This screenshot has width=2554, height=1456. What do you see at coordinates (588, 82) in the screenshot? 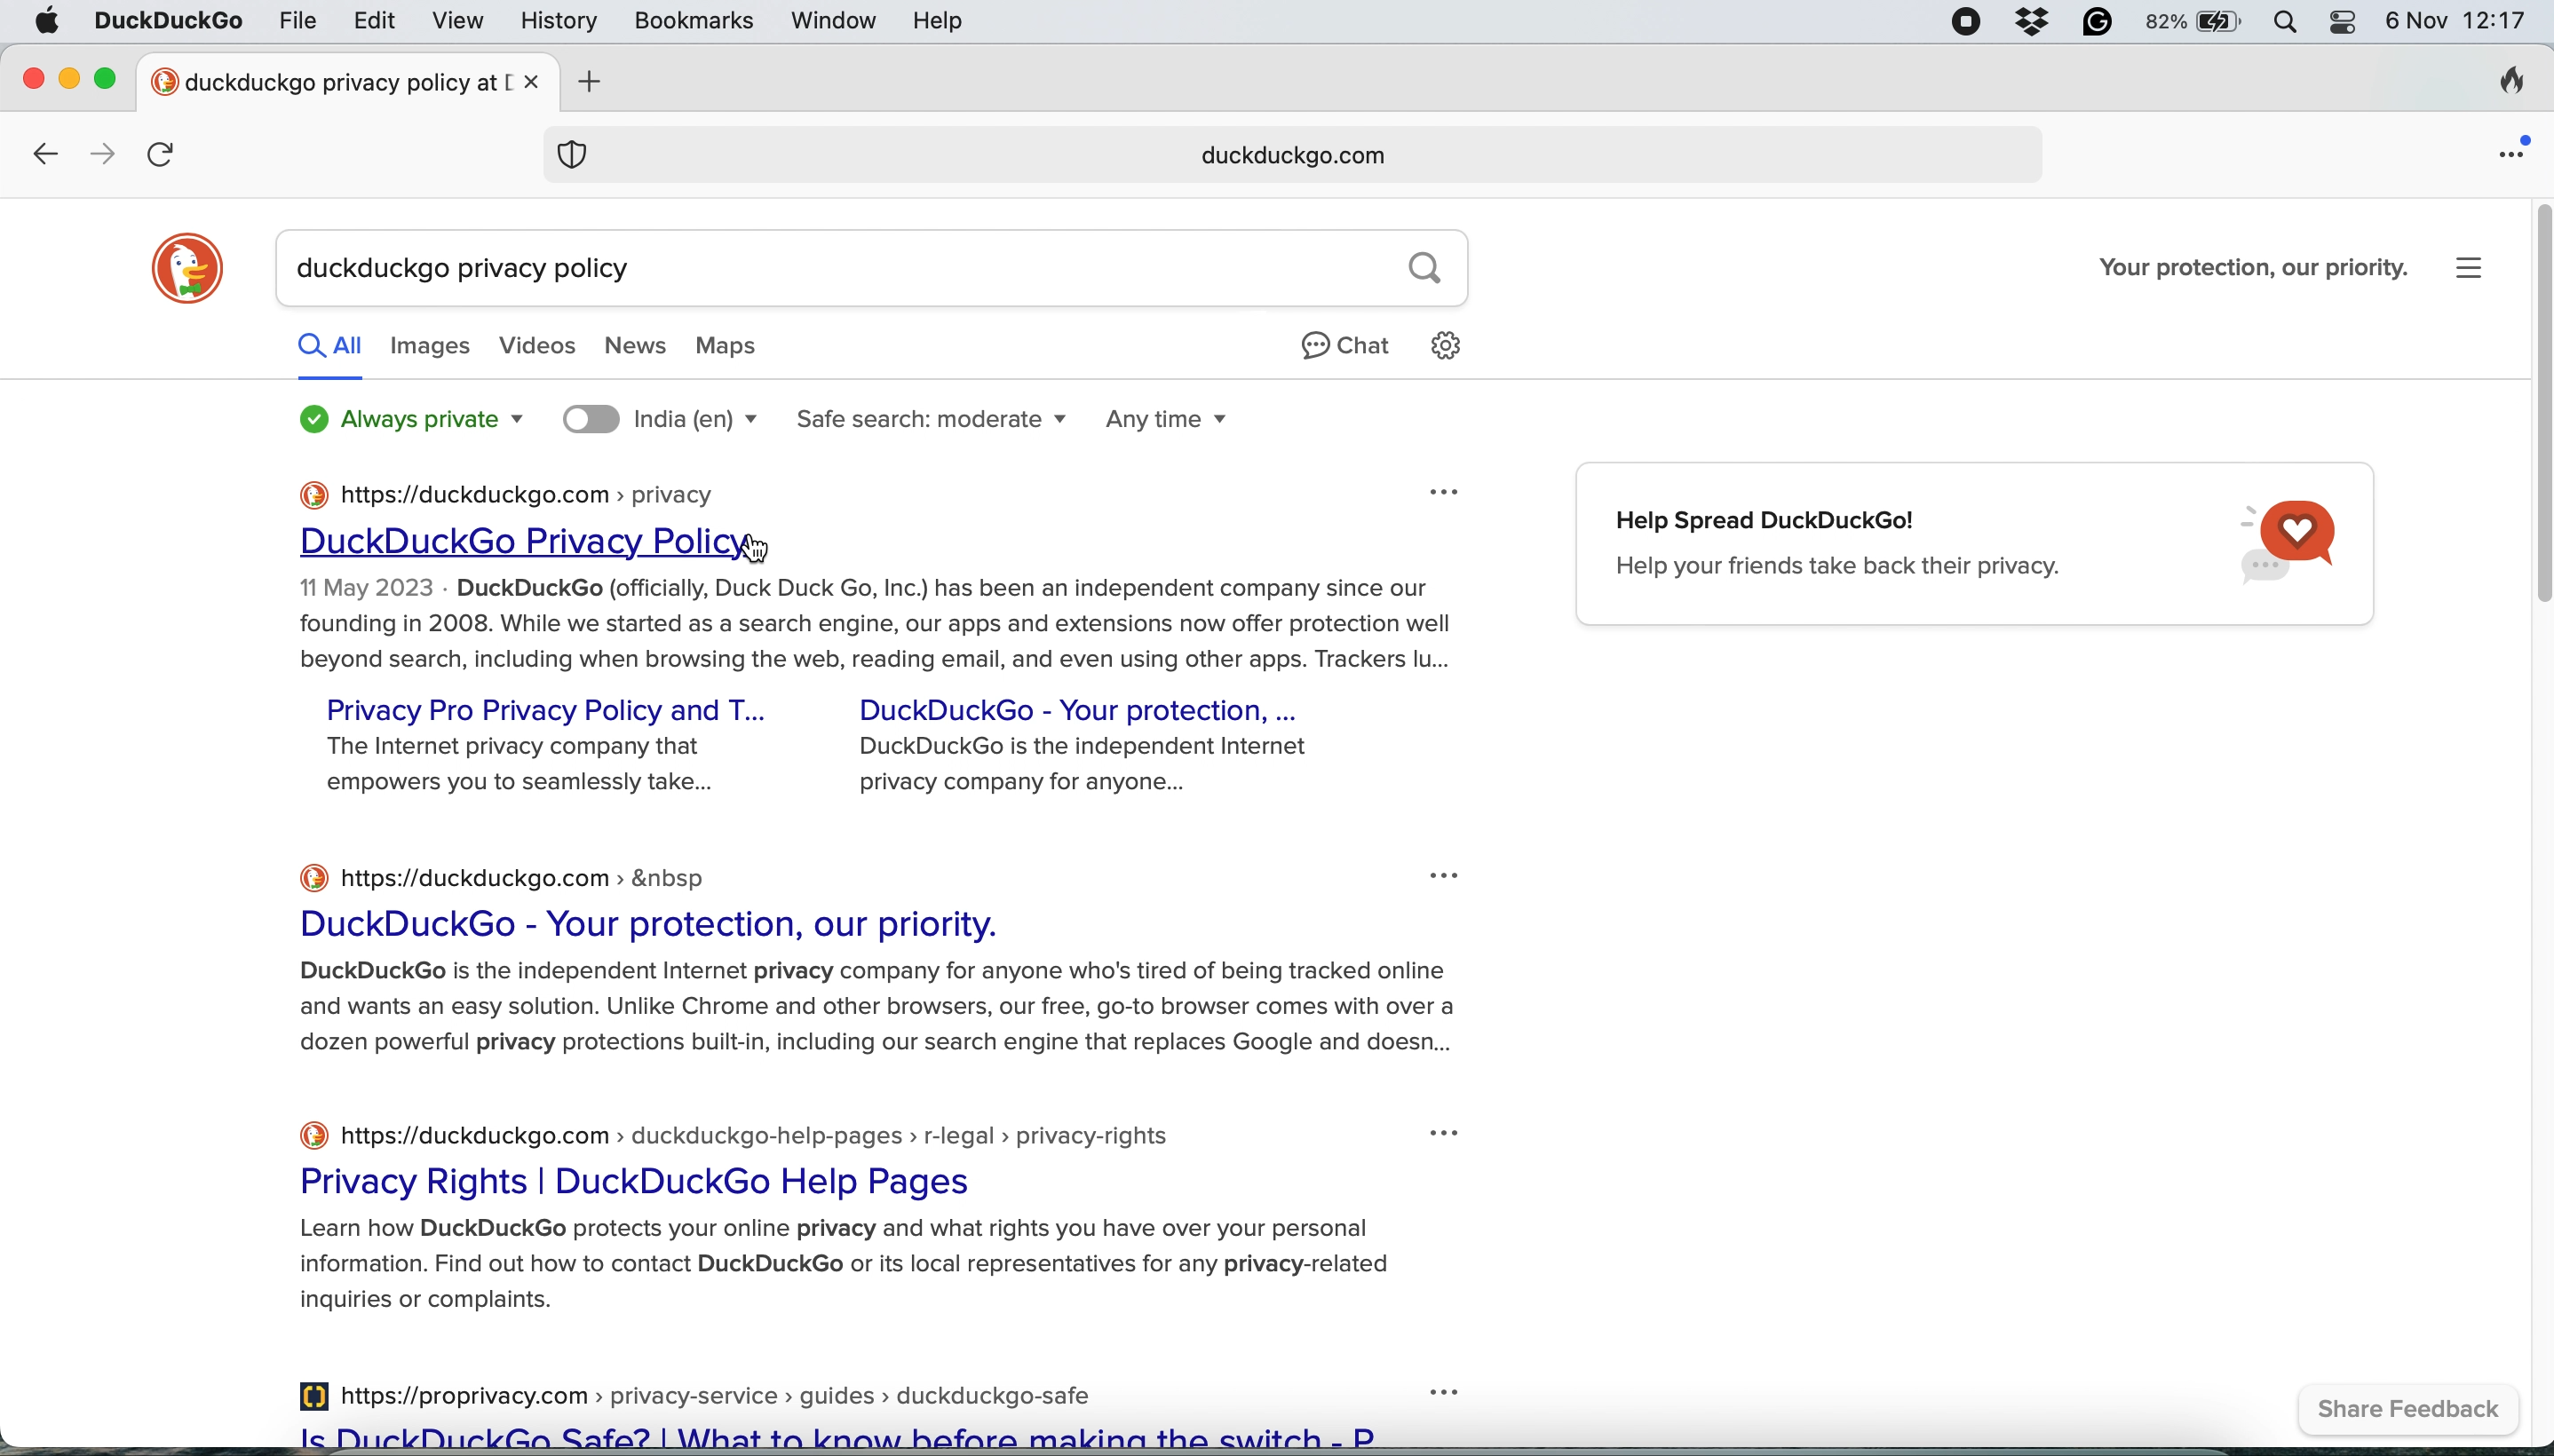
I see `add new tab` at bounding box center [588, 82].